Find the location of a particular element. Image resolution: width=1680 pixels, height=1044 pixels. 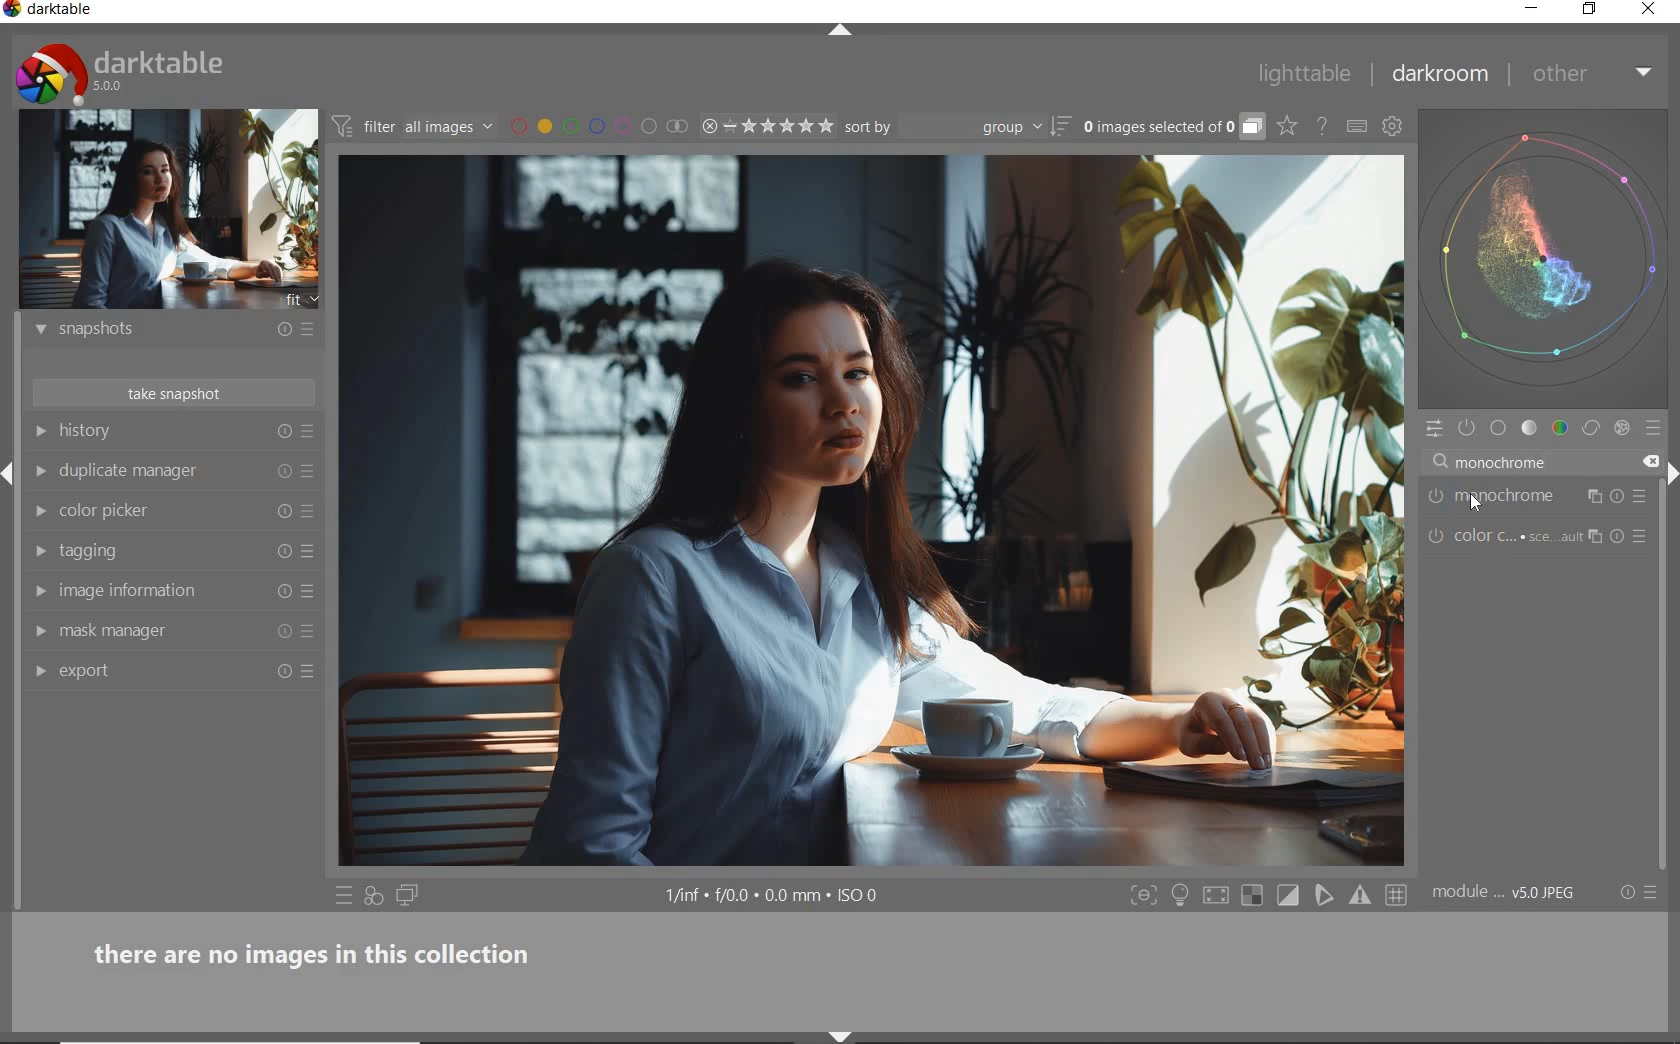

presets and preferences is located at coordinates (307, 329).